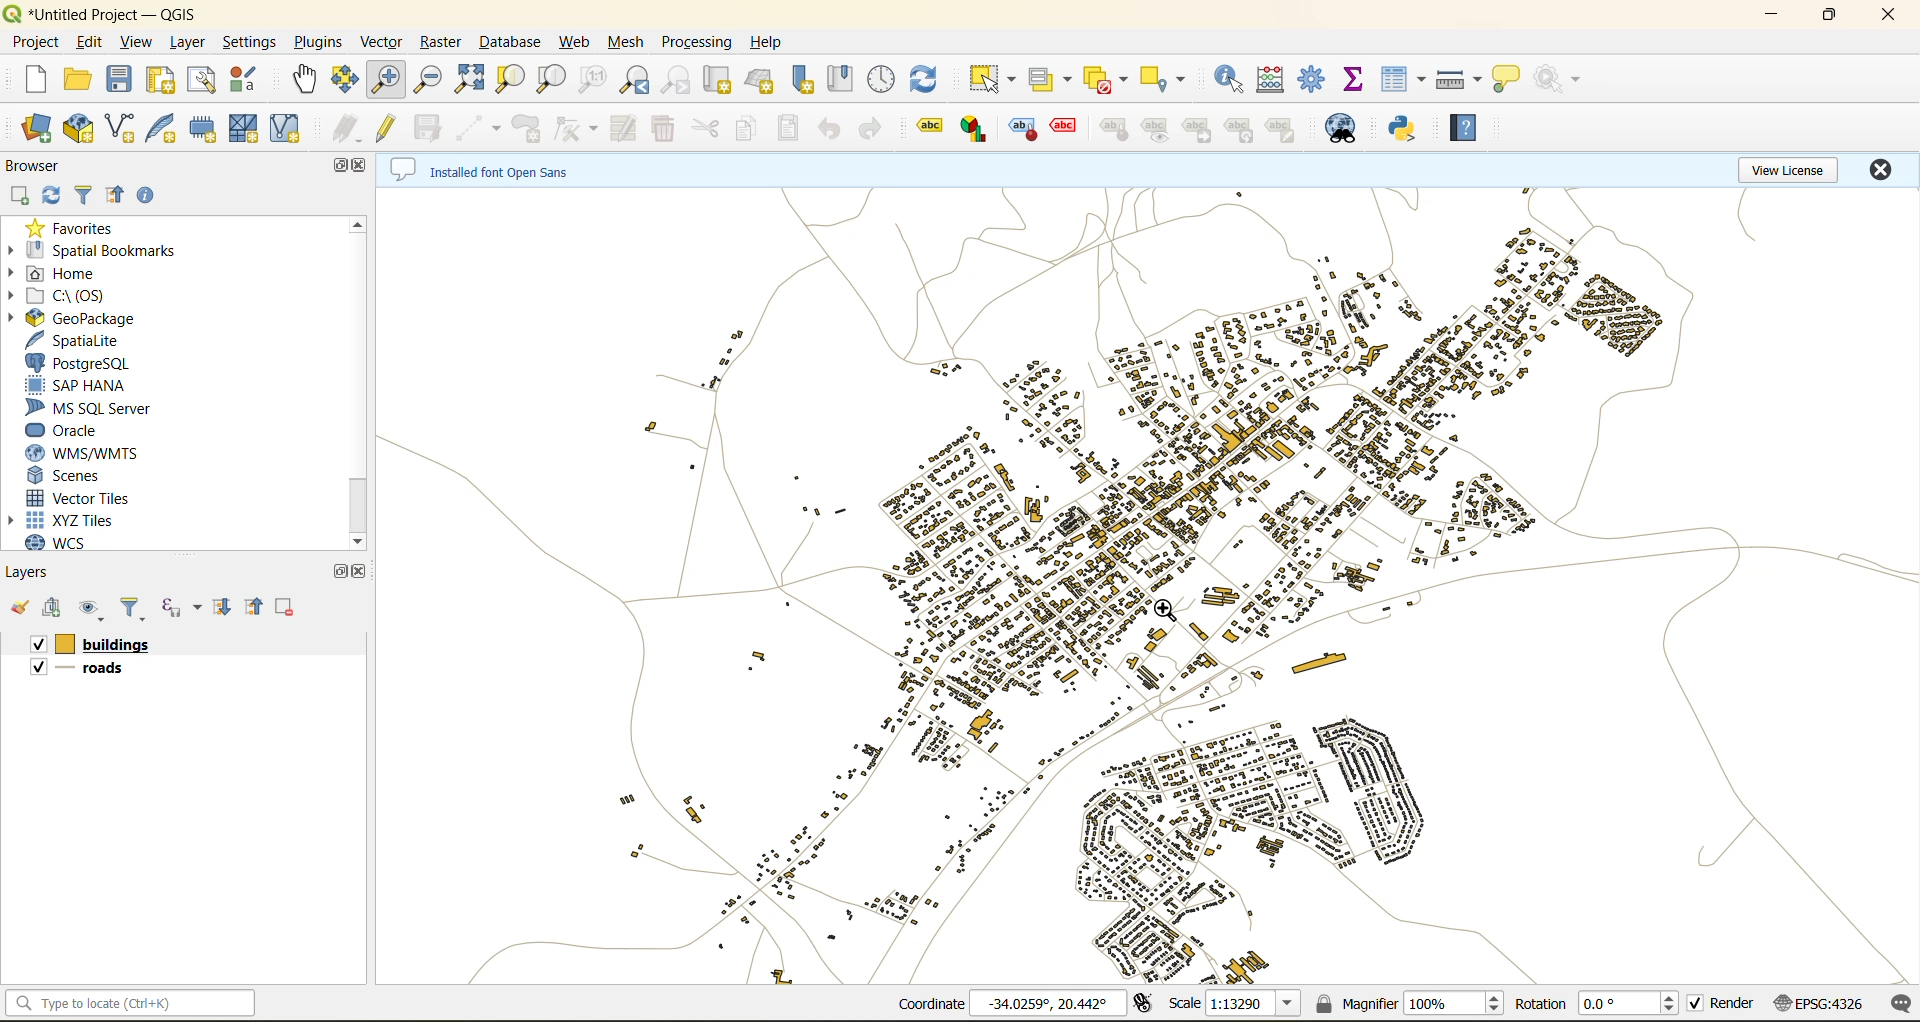  What do you see at coordinates (576, 129) in the screenshot?
I see `vertex tools` at bounding box center [576, 129].